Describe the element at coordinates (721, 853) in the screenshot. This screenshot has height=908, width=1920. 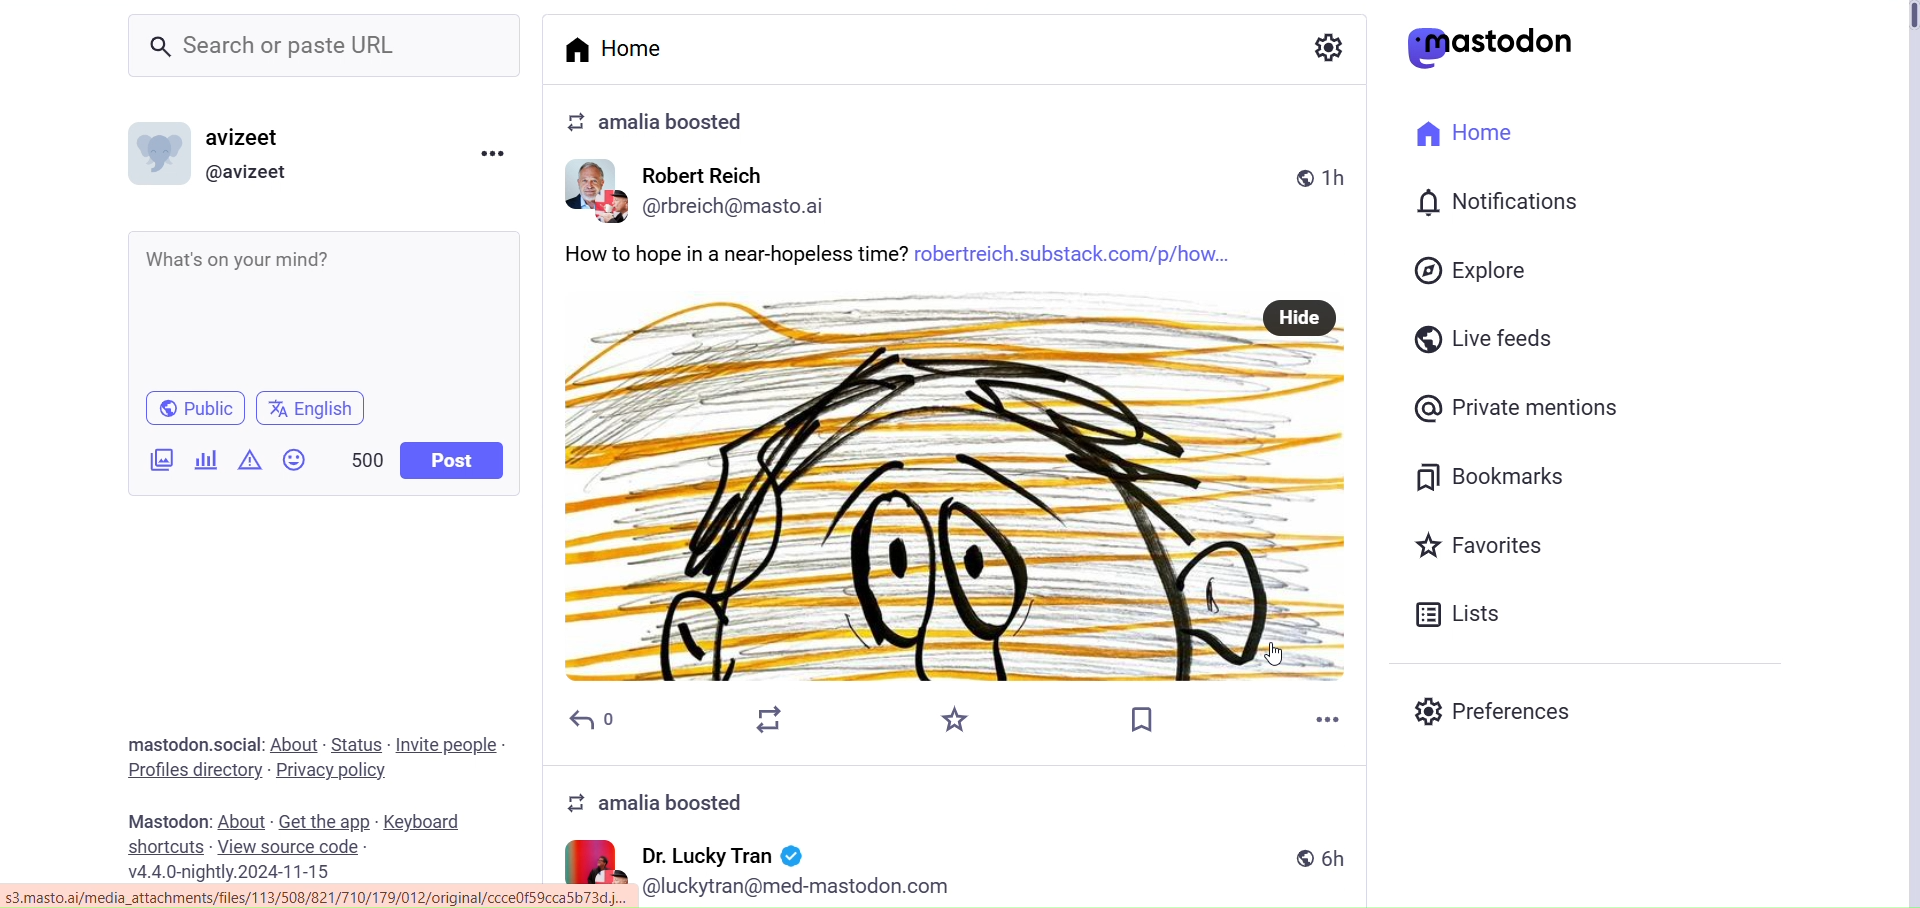
I see `user name` at that location.